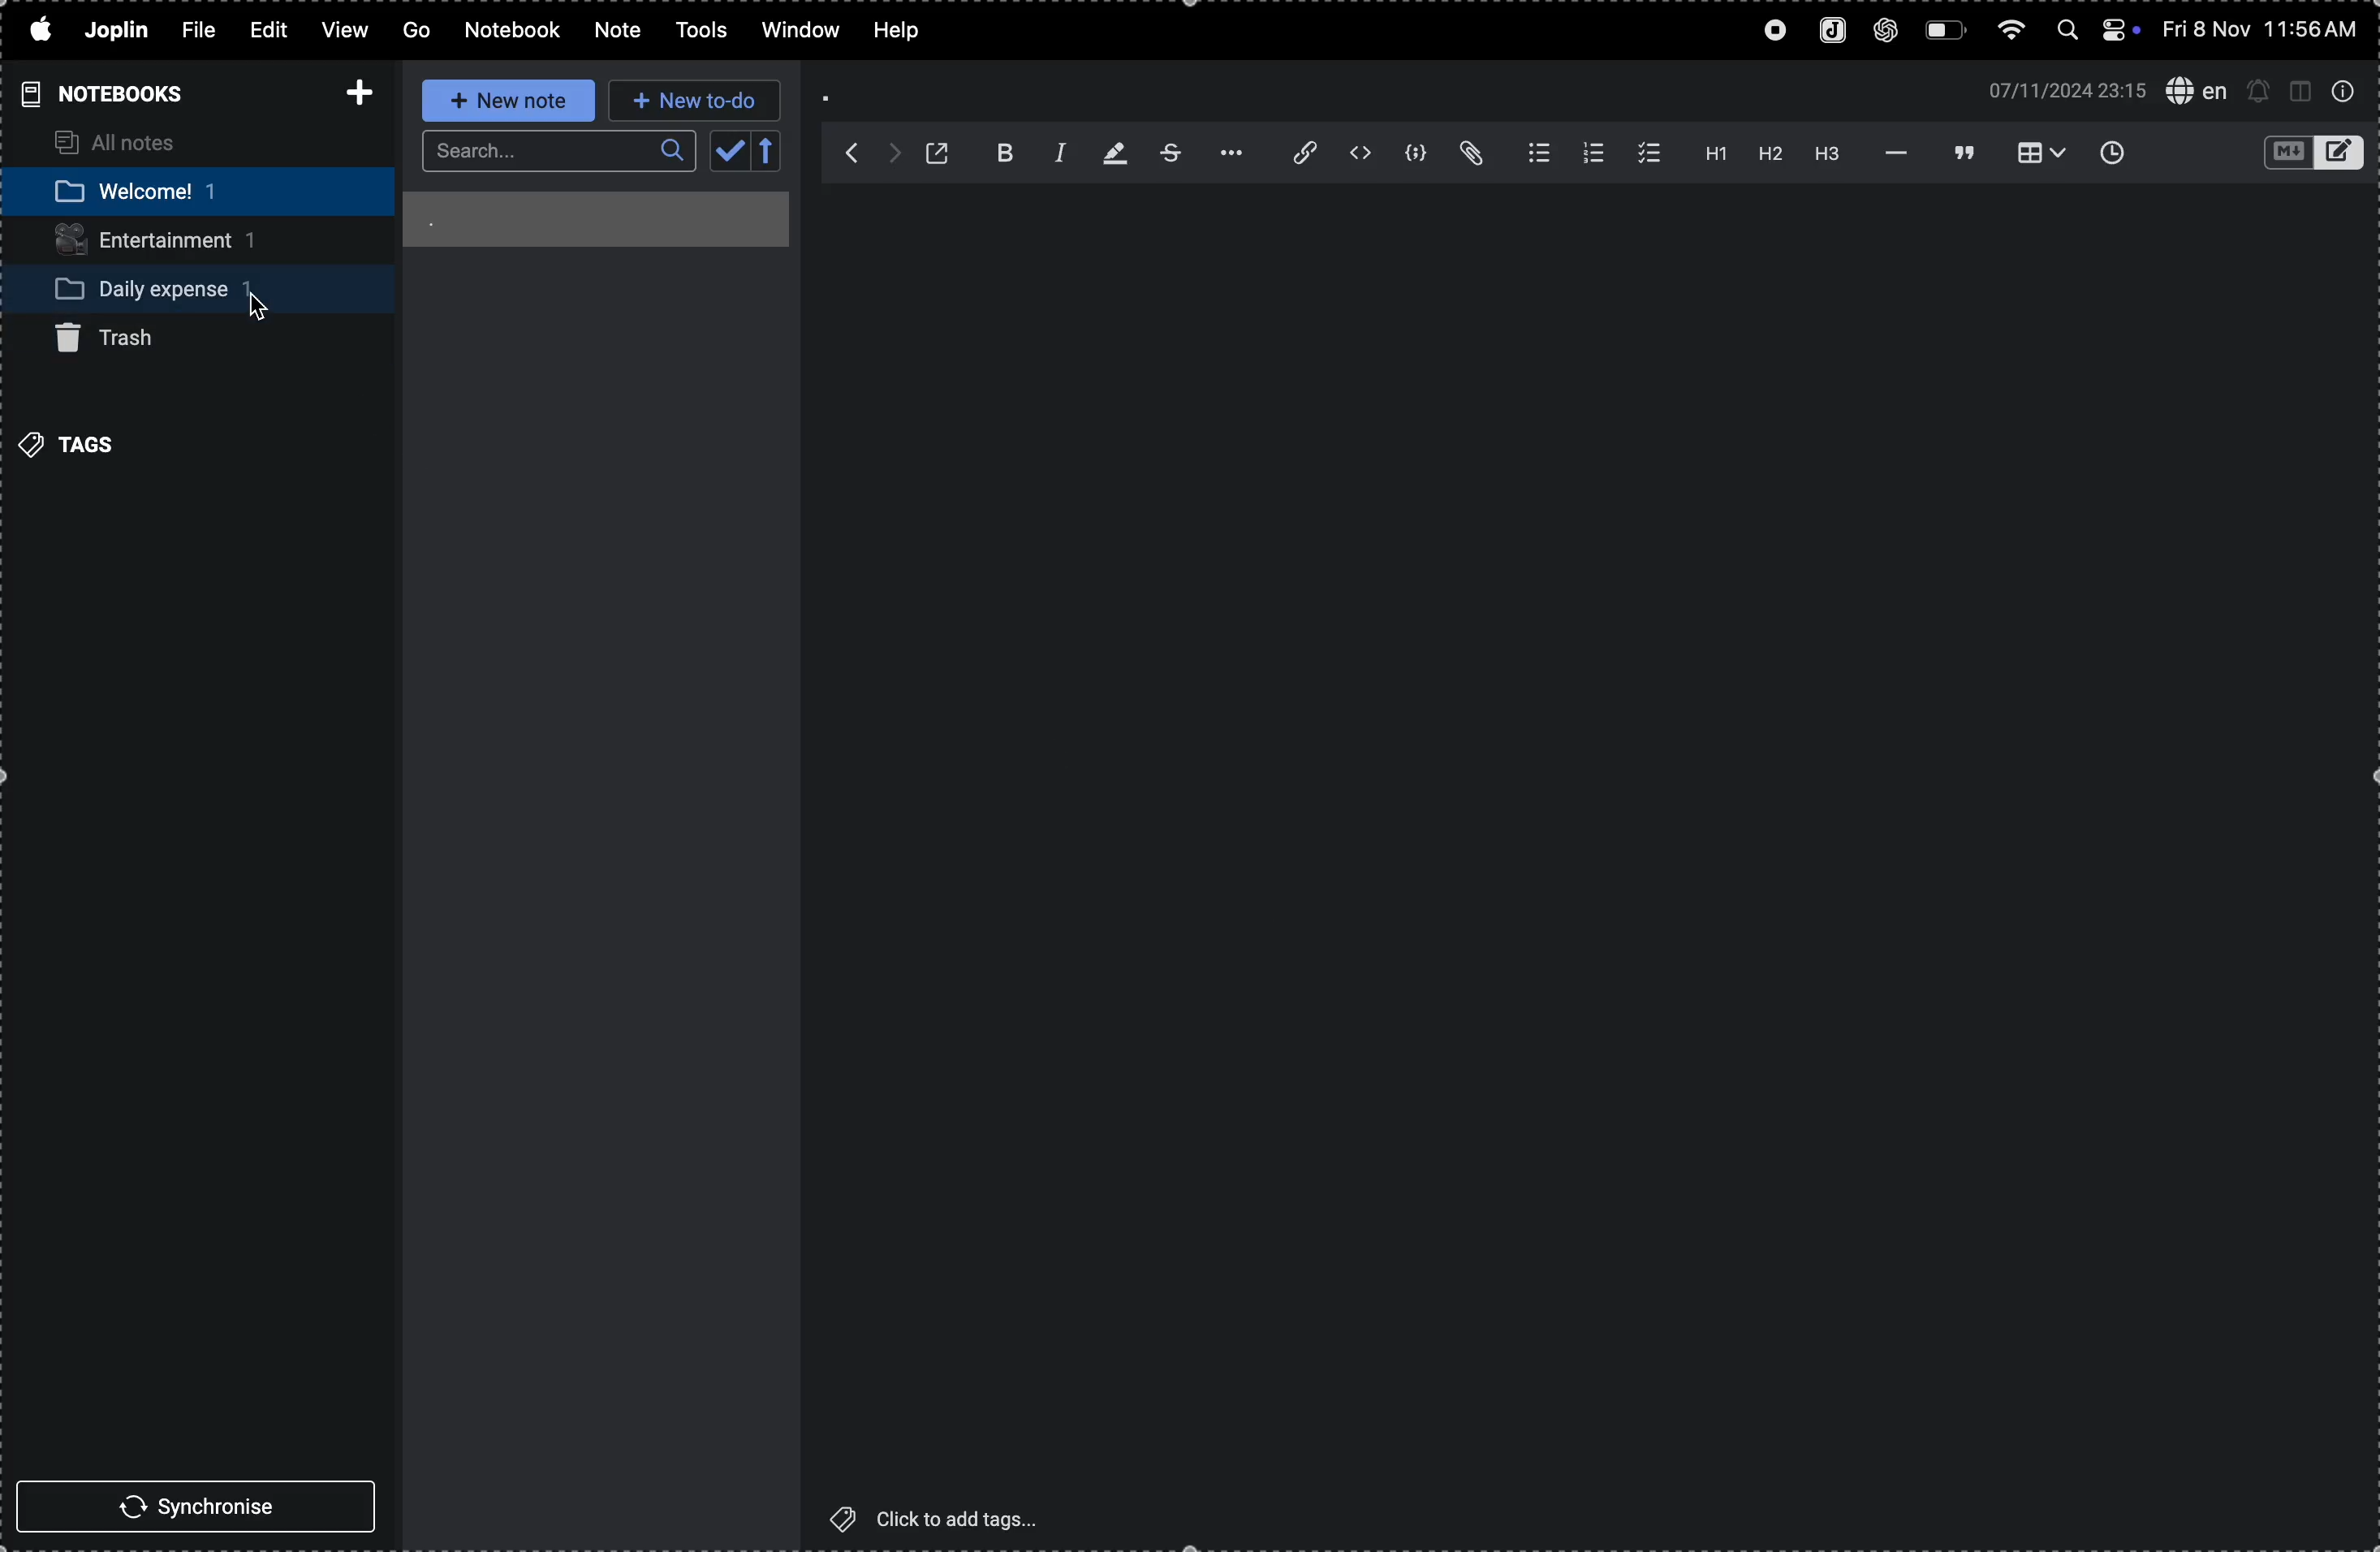  I want to click on edit, so click(259, 28).